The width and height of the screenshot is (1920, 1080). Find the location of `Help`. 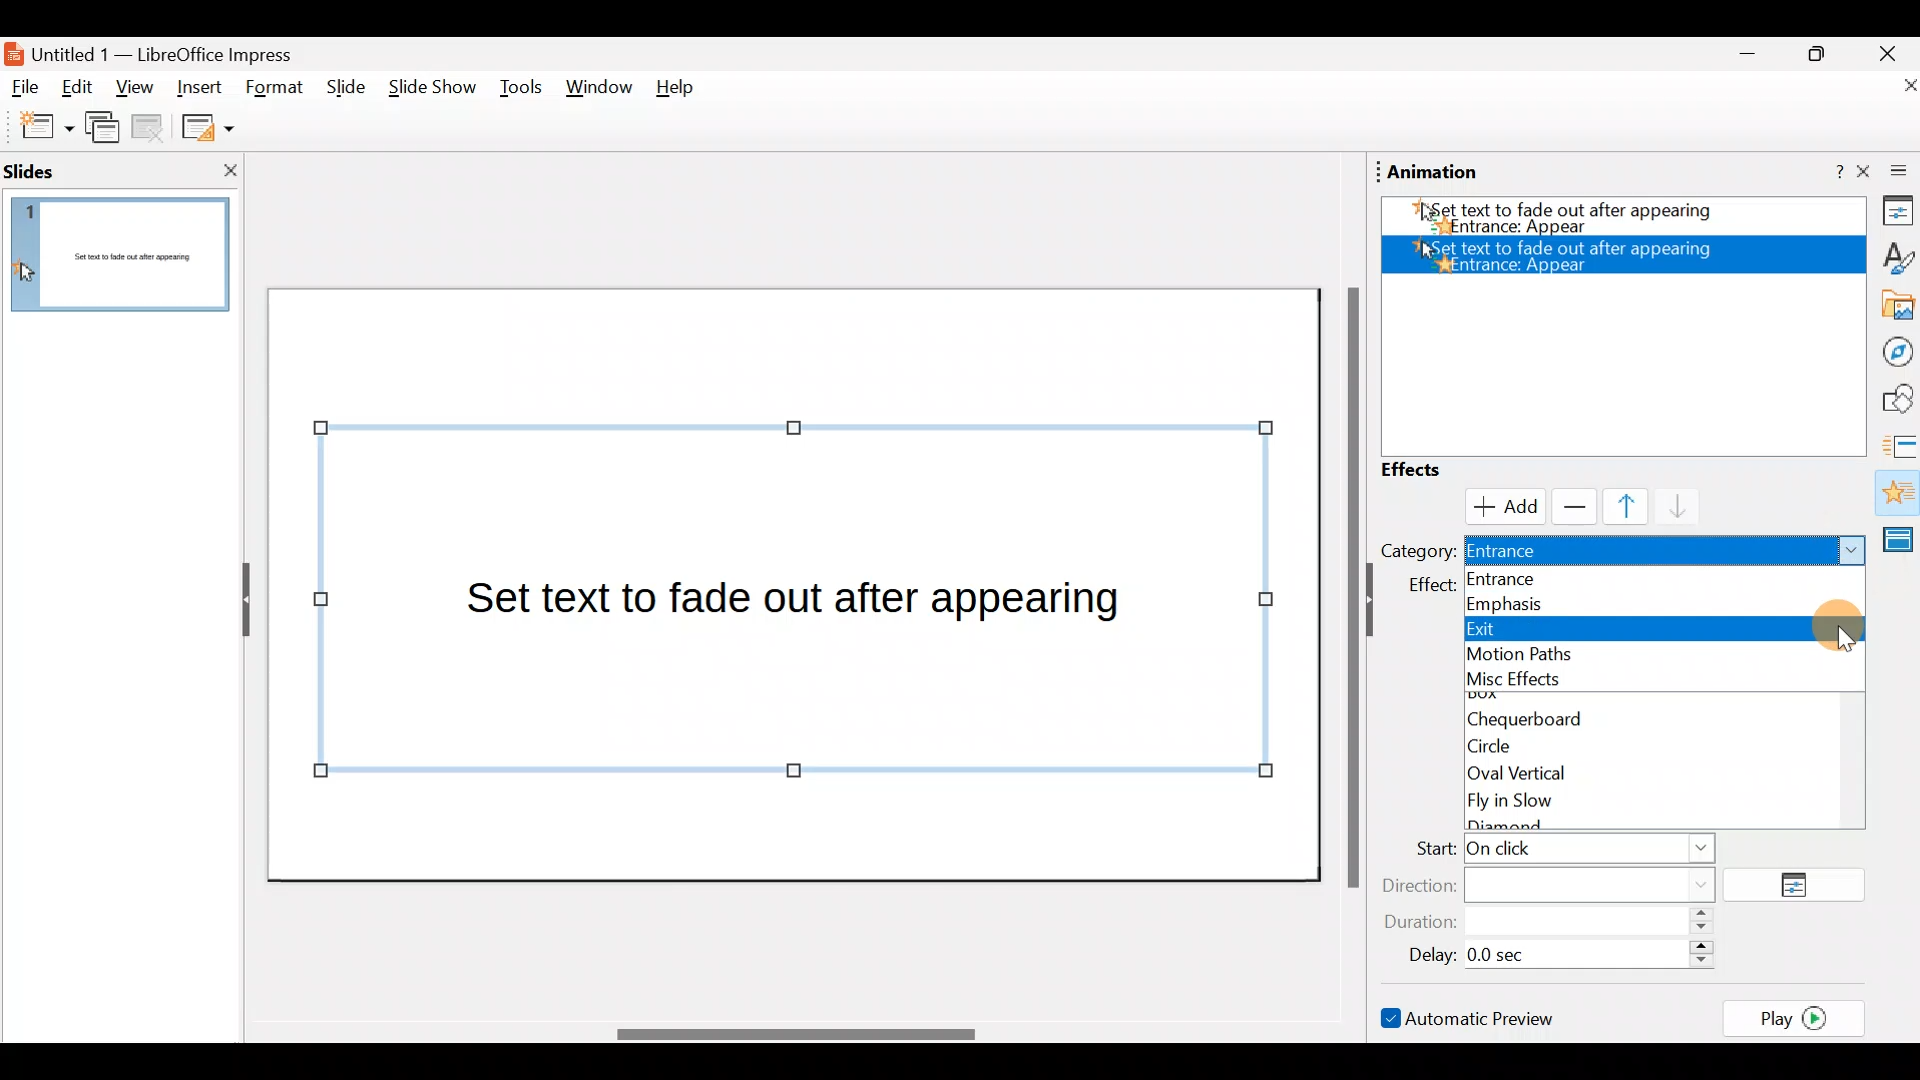

Help is located at coordinates (683, 92).